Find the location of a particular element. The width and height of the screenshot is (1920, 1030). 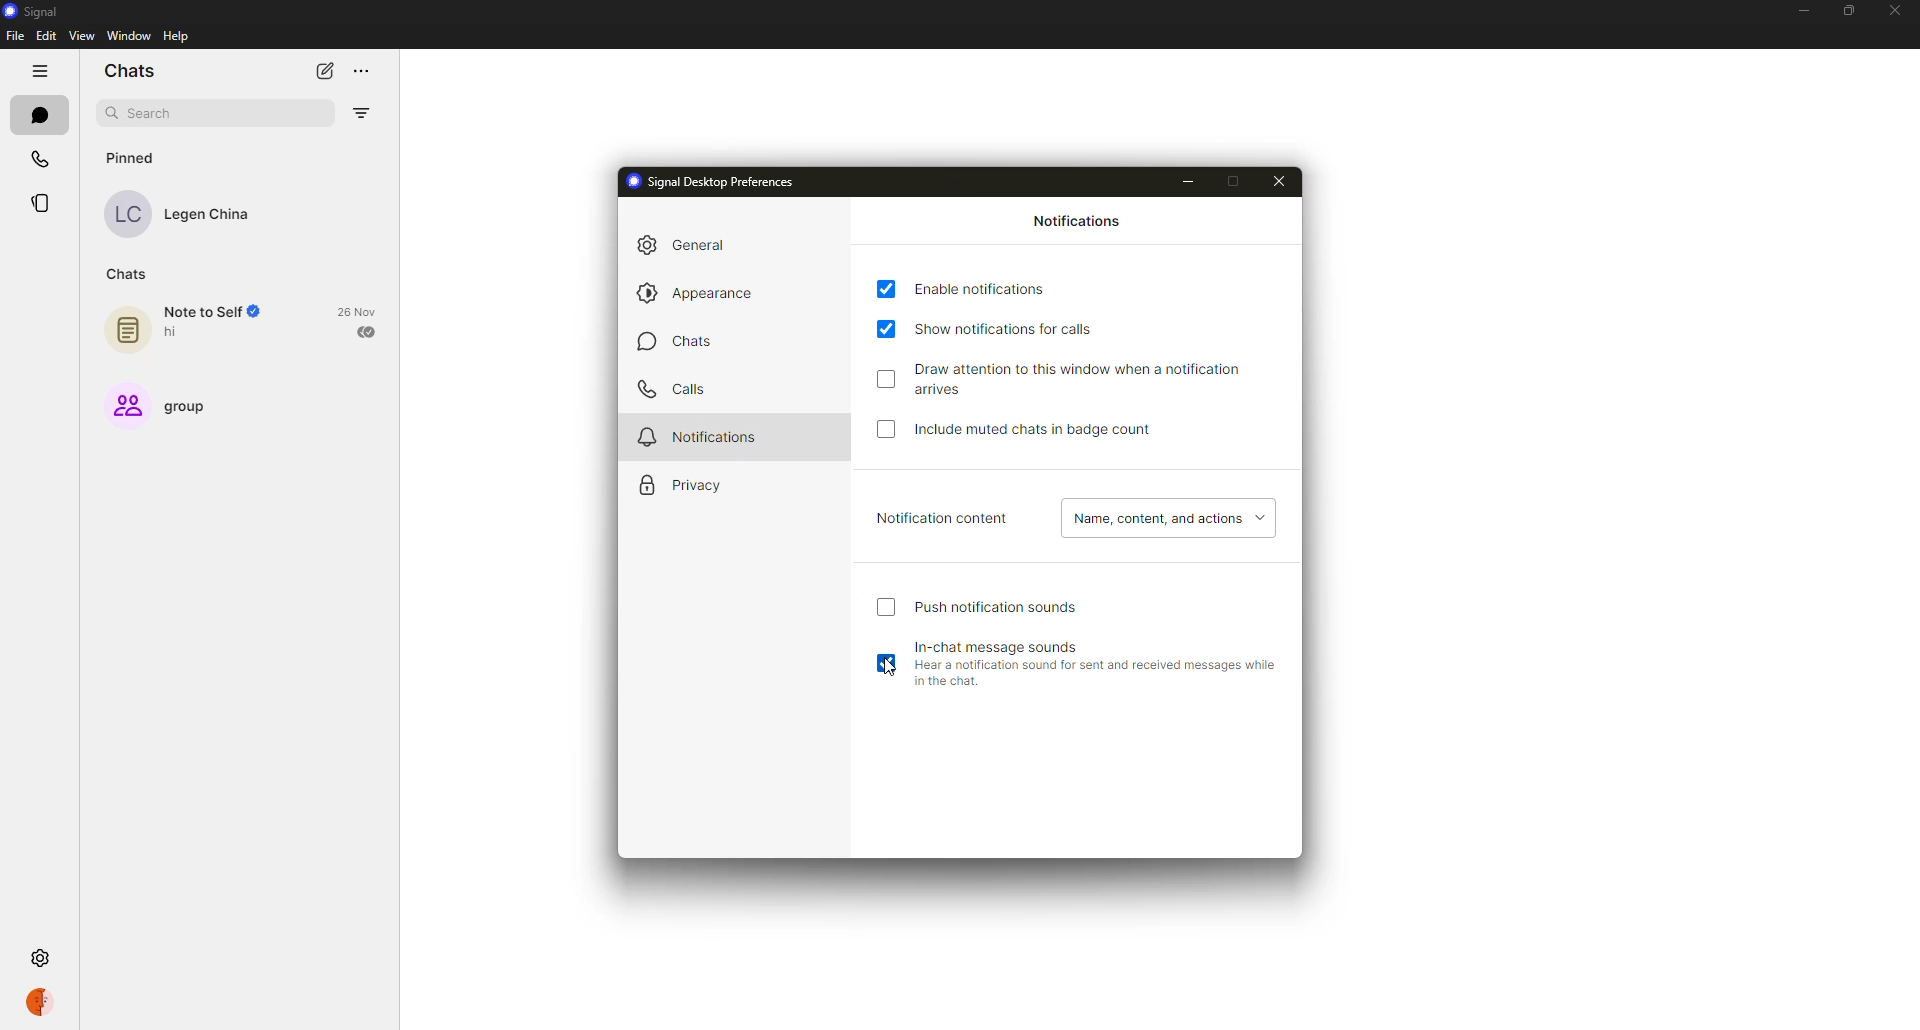

push notification sound is located at coordinates (997, 608).